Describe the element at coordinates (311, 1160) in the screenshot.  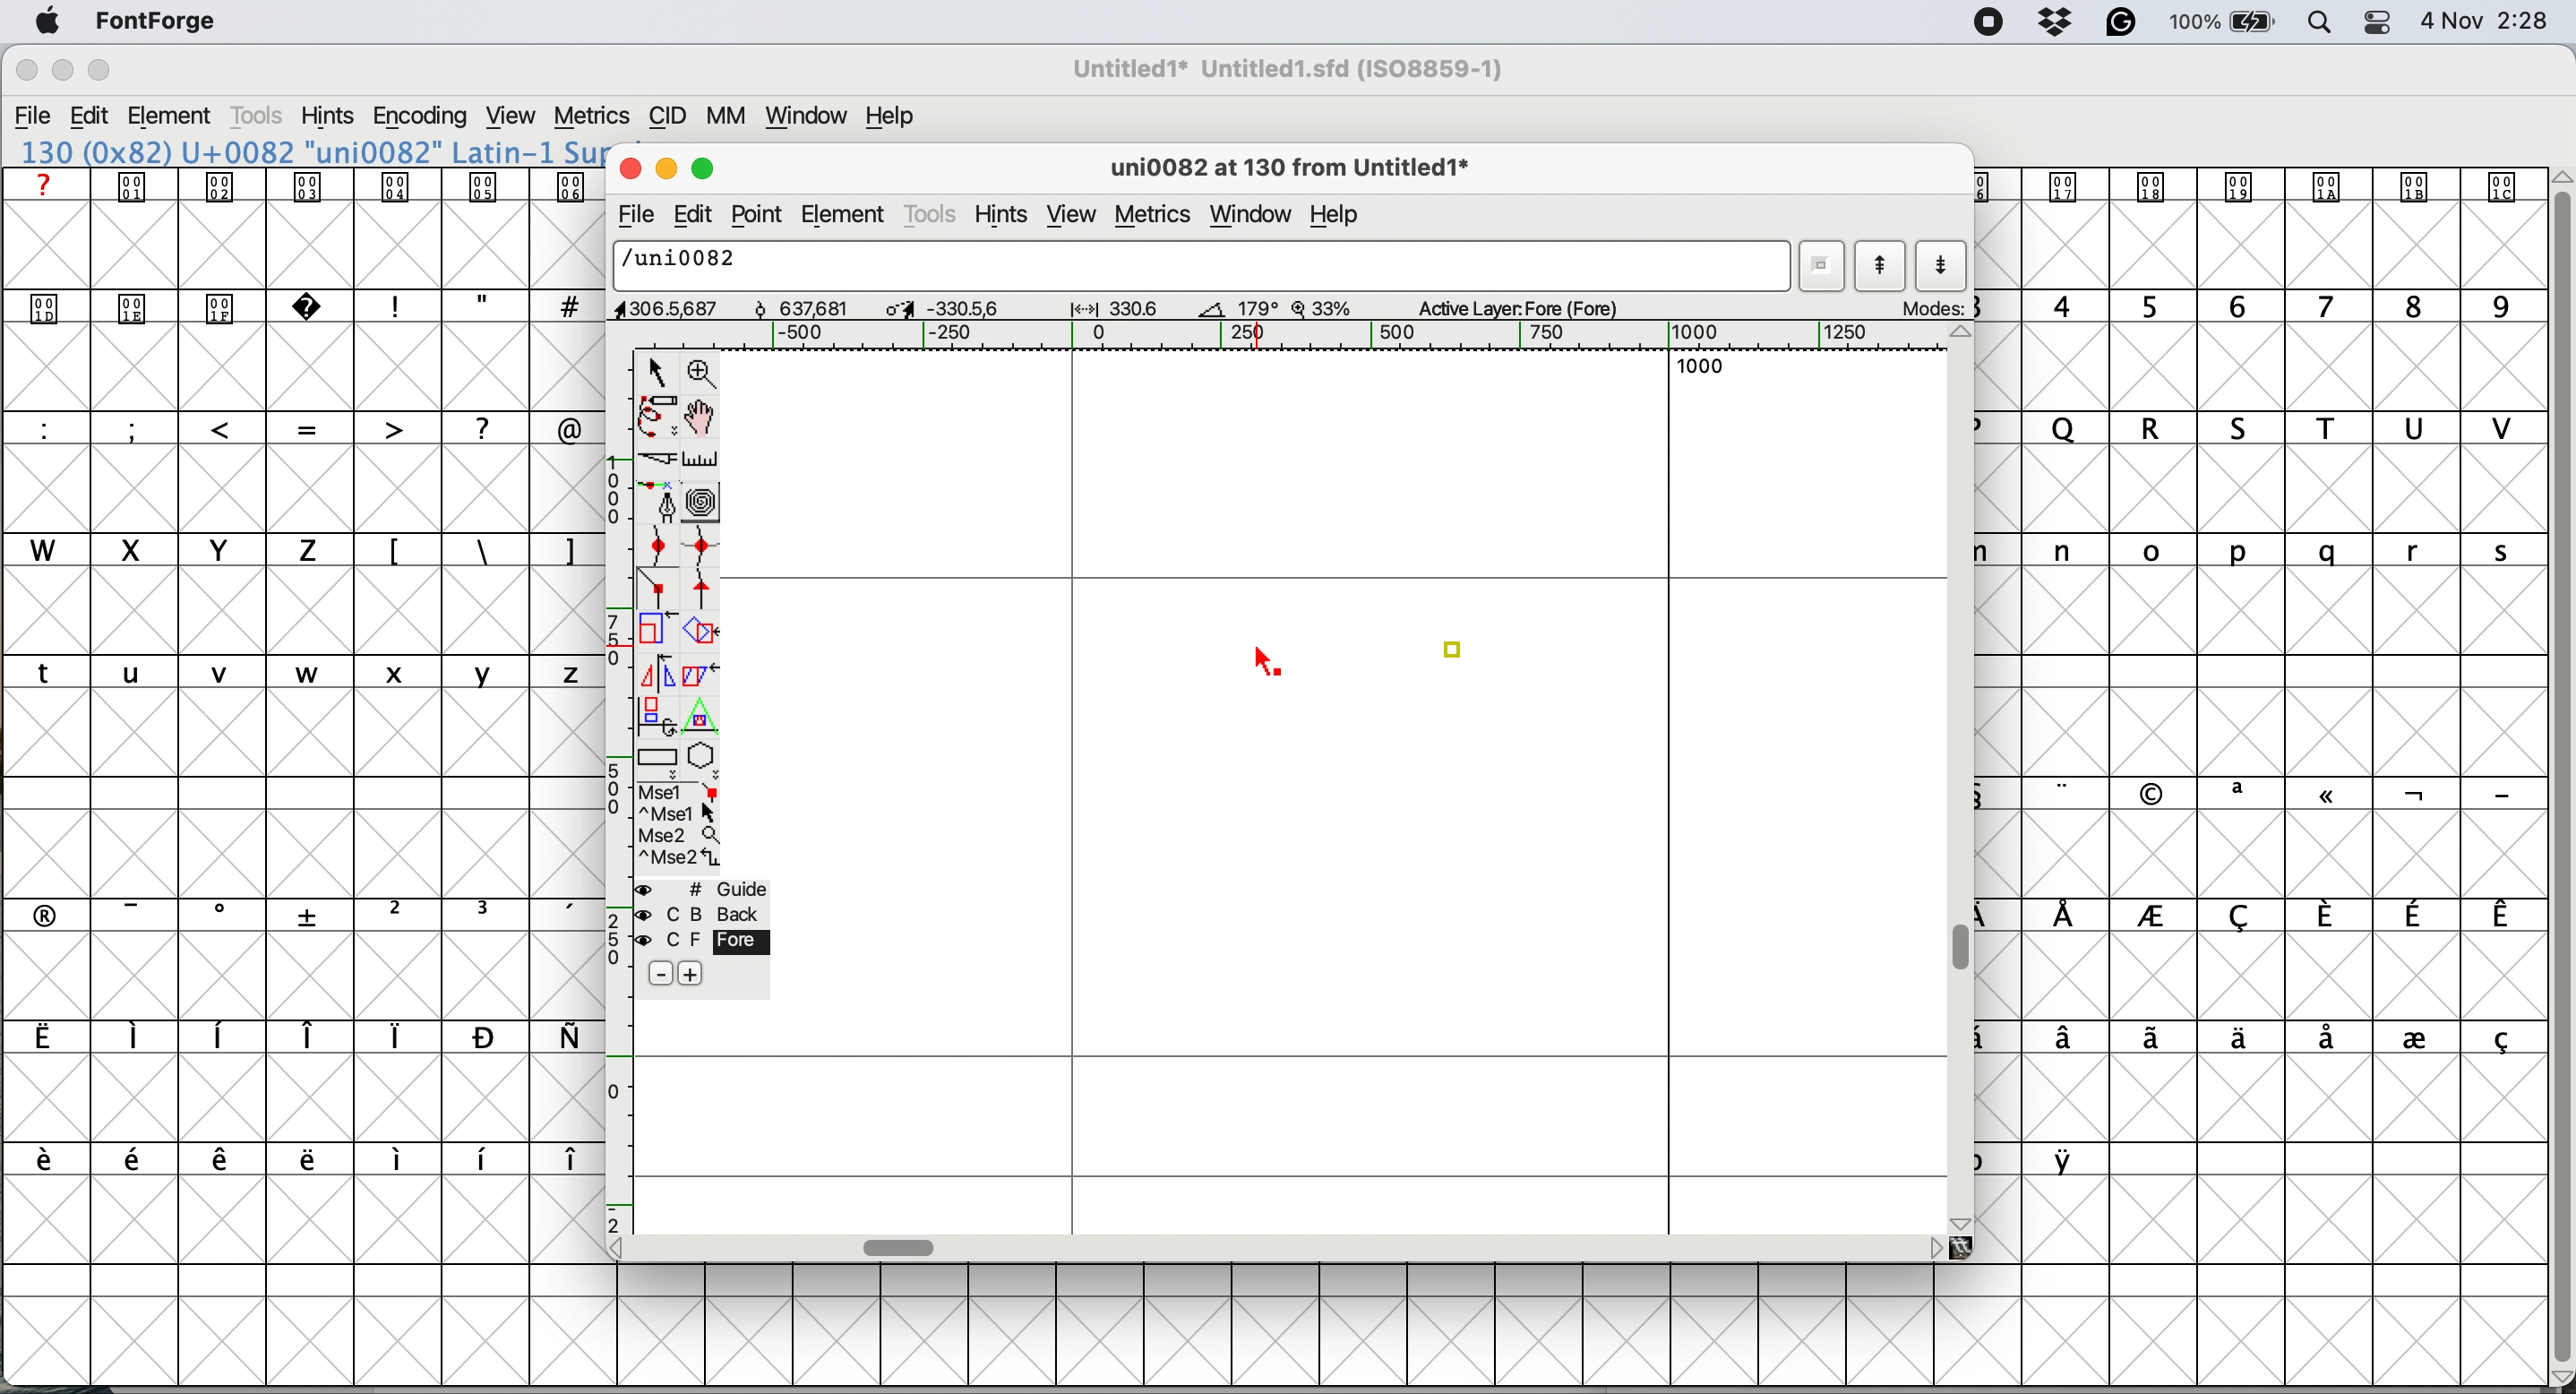
I see `symbols` at that location.